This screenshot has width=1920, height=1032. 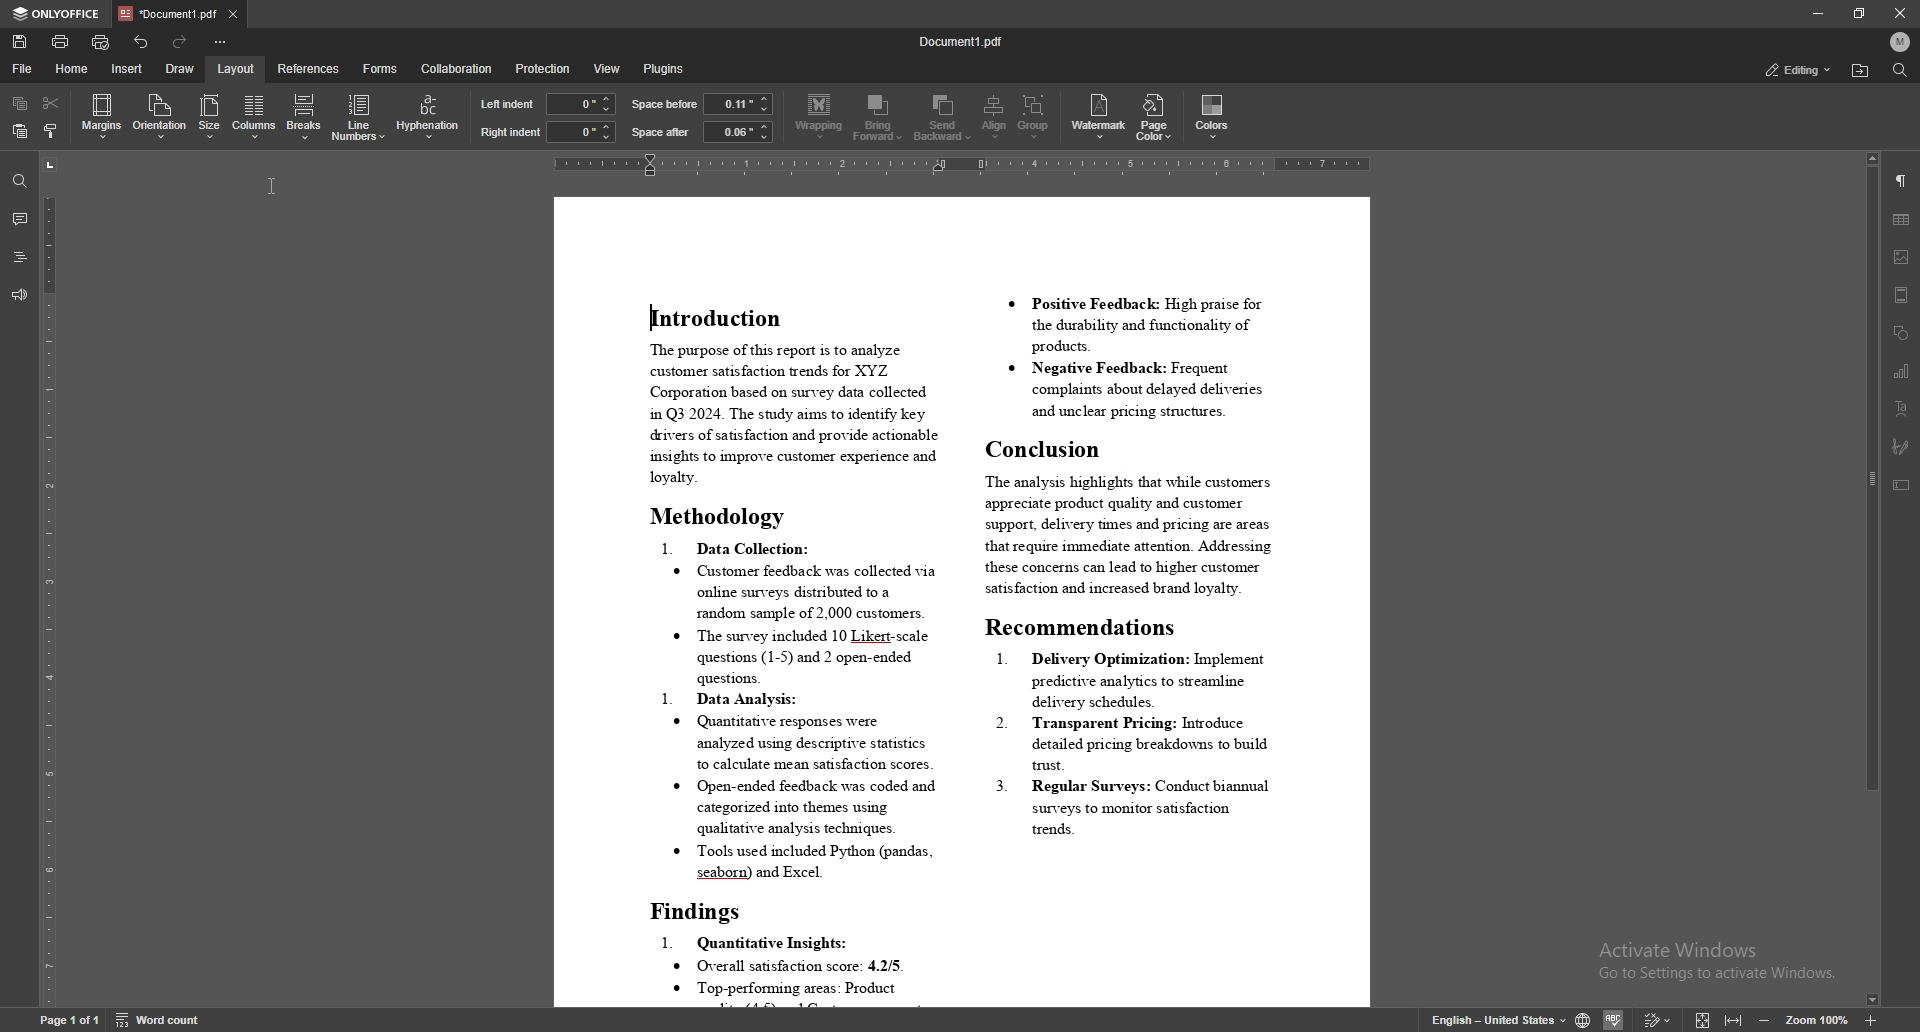 I want to click on file, so click(x=25, y=69).